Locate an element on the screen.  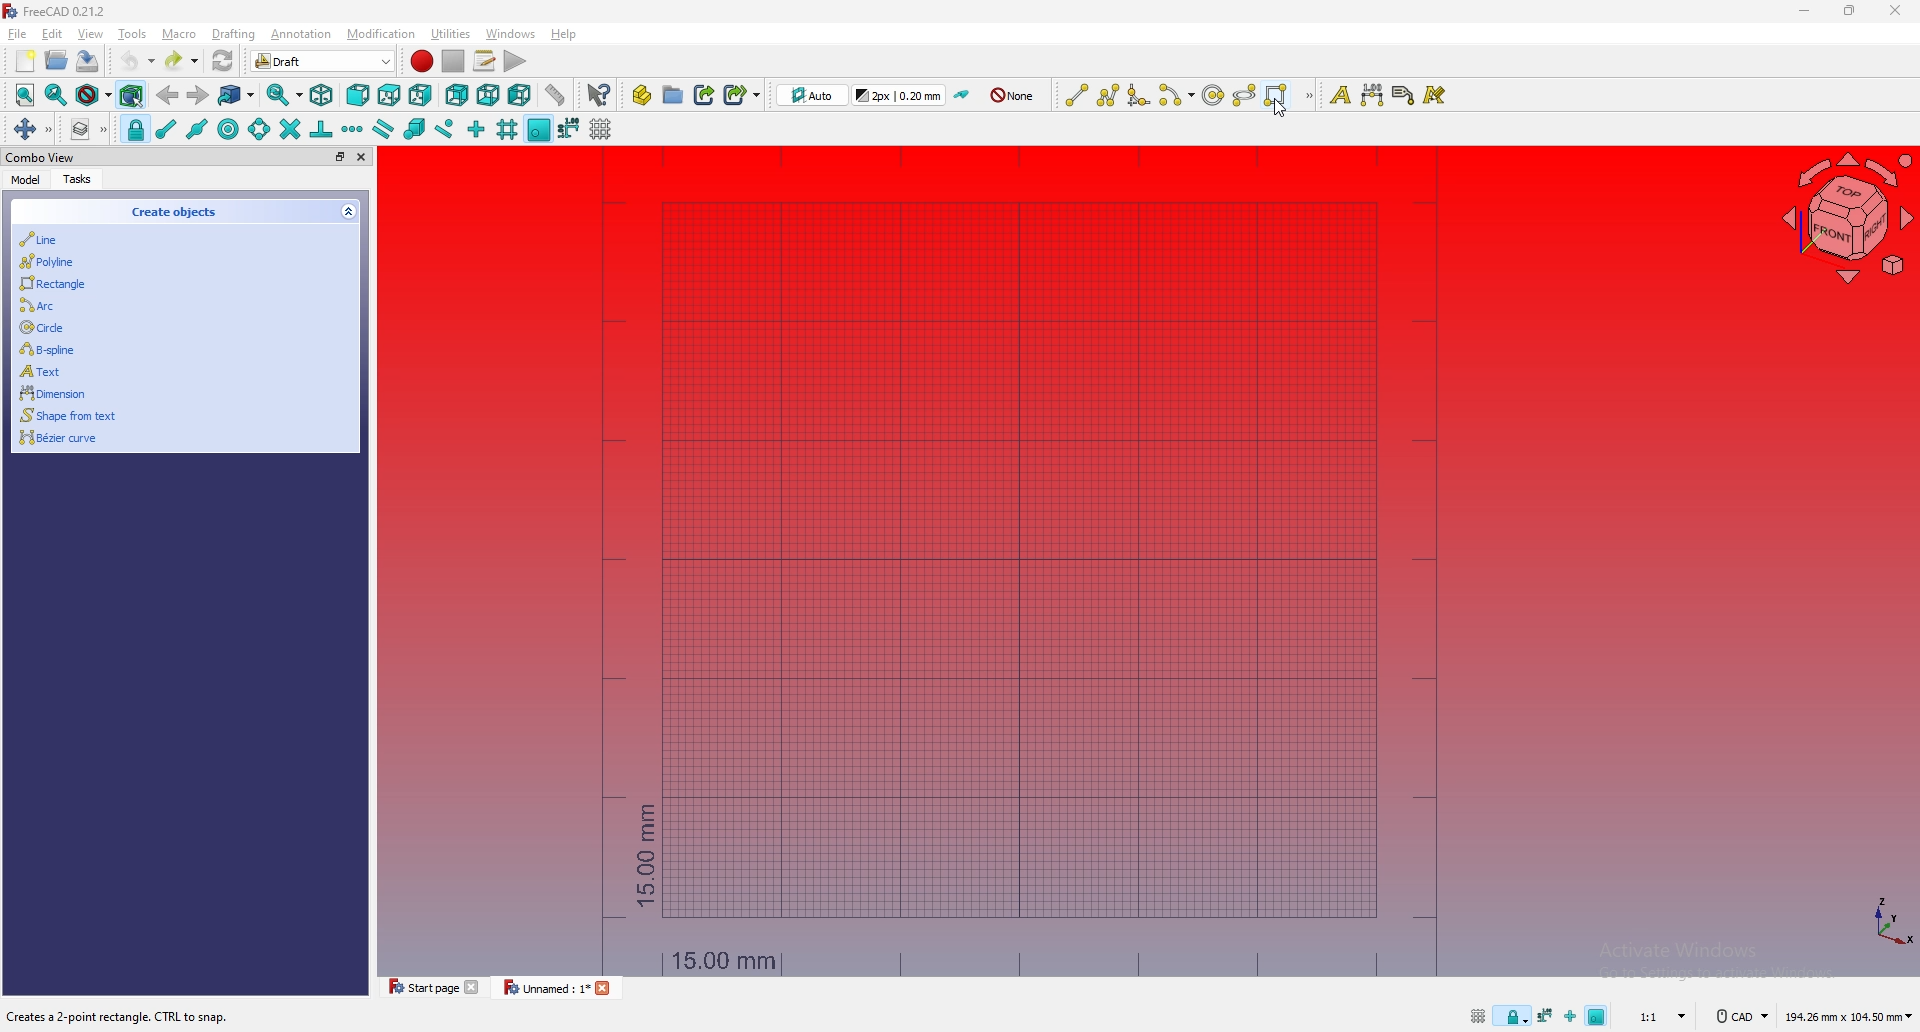
line is located at coordinates (178, 239).